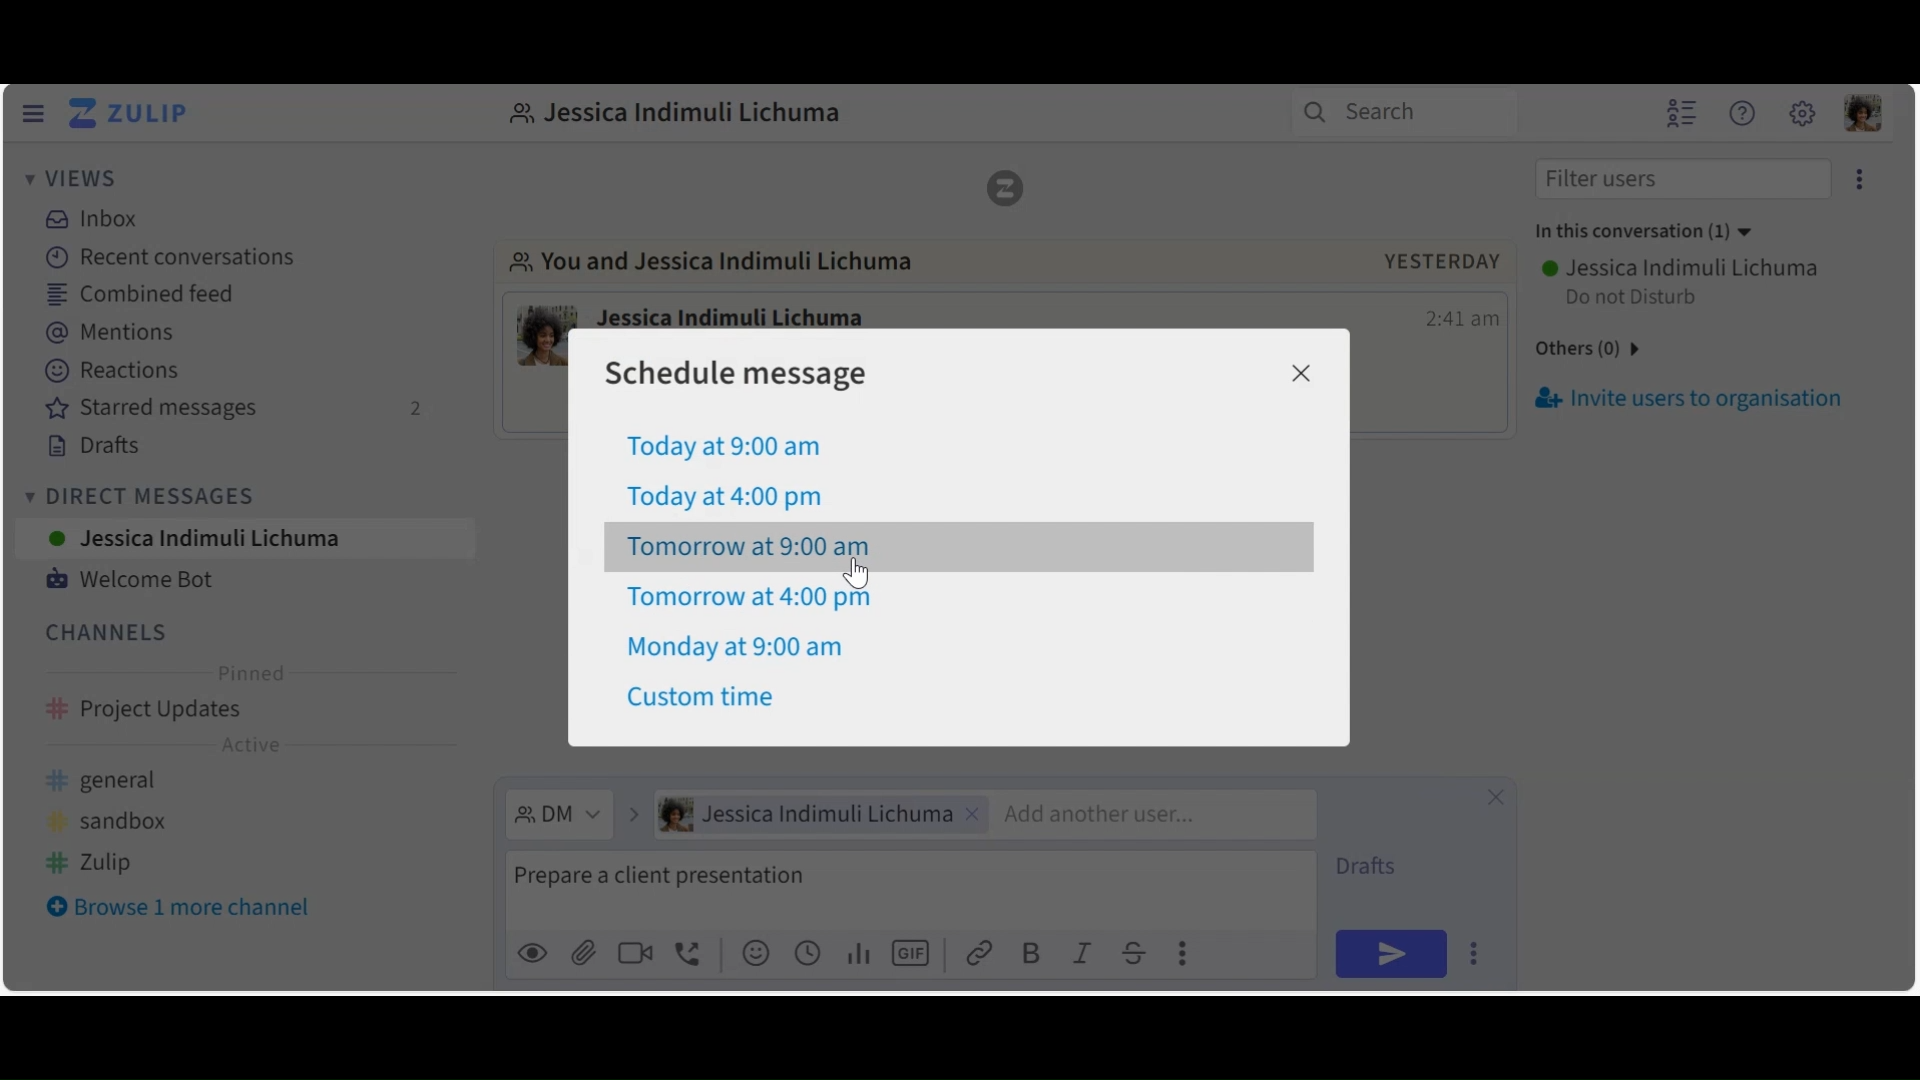 The image size is (1920, 1080). I want to click on zulip, so click(91, 863).